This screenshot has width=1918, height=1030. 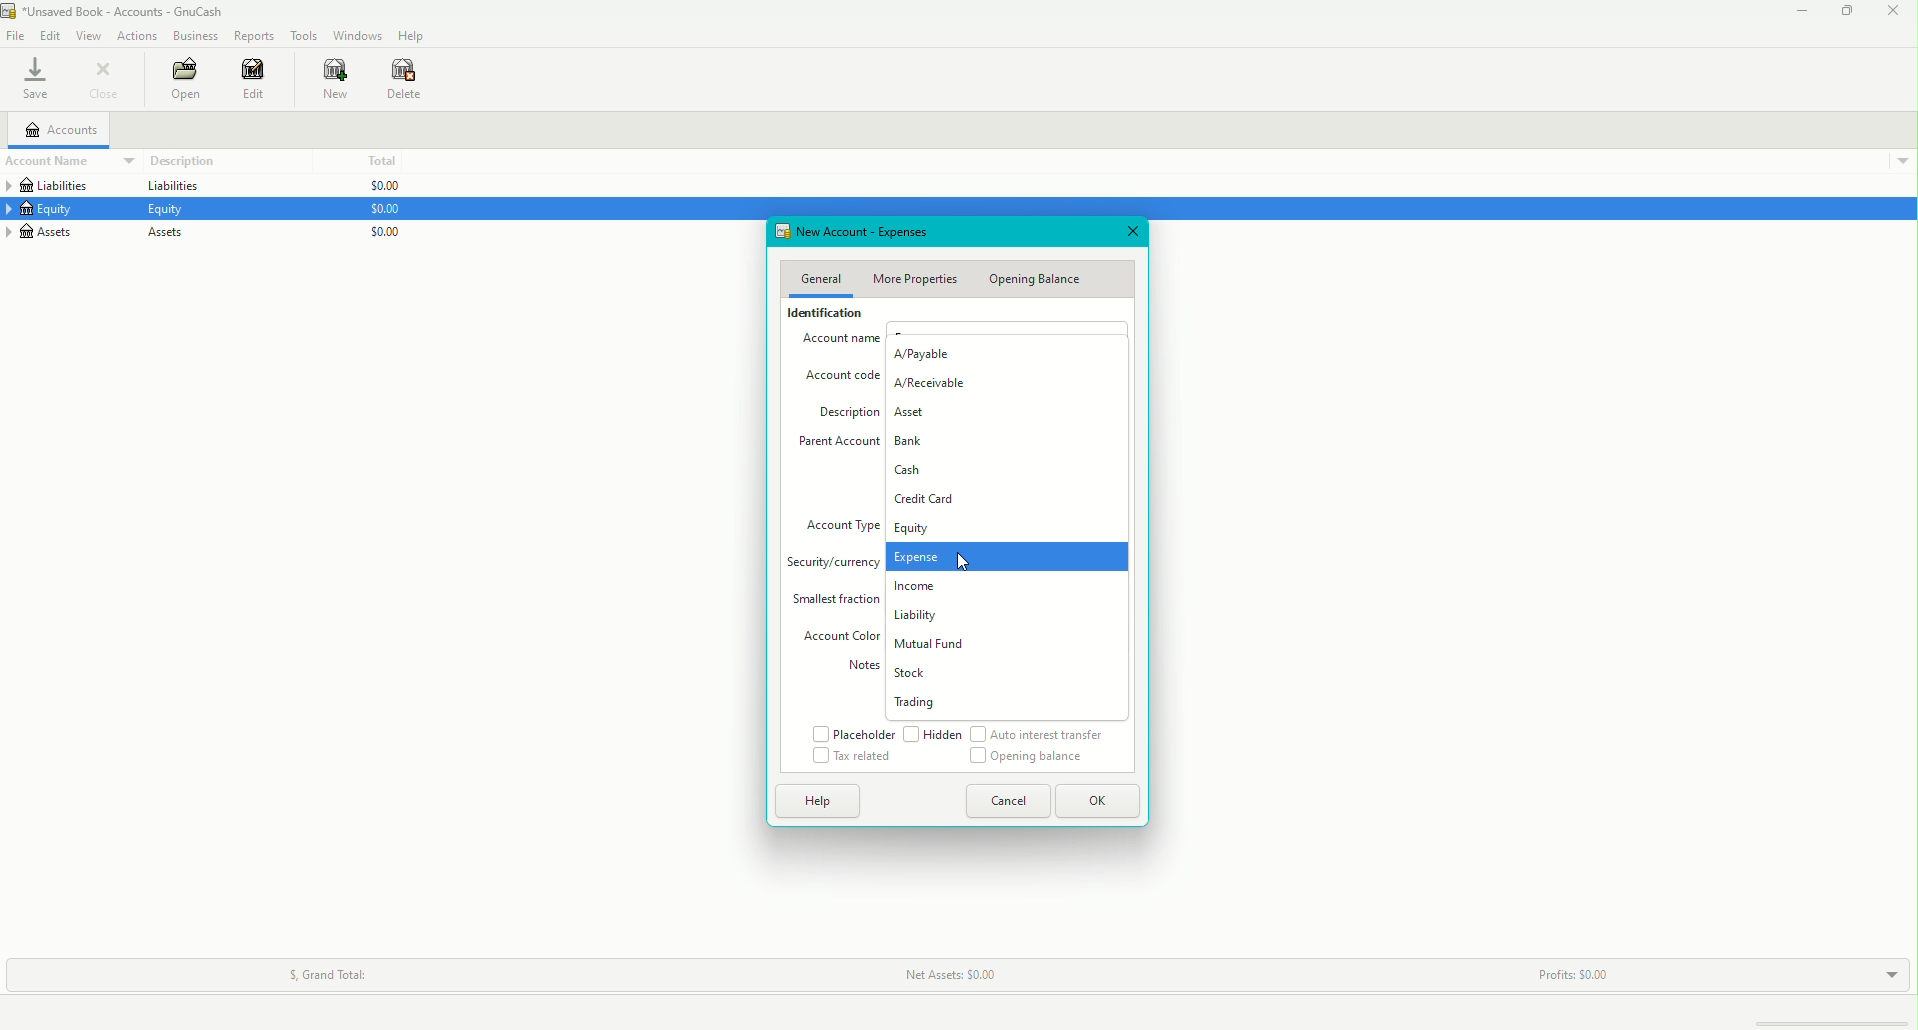 I want to click on Accounts, so click(x=61, y=130).